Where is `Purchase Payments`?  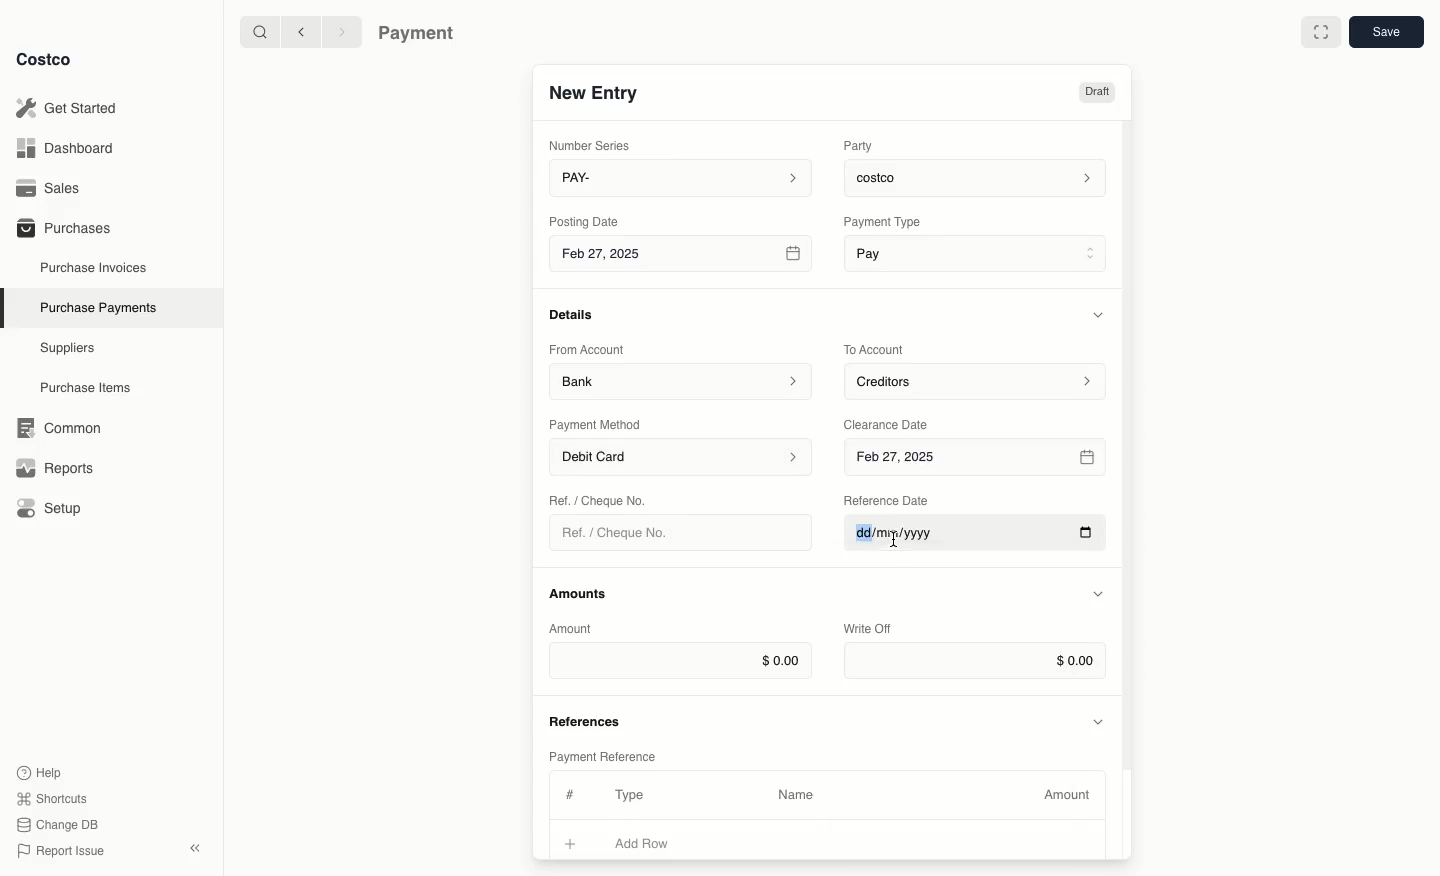
Purchase Payments is located at coordinates (97, 306).